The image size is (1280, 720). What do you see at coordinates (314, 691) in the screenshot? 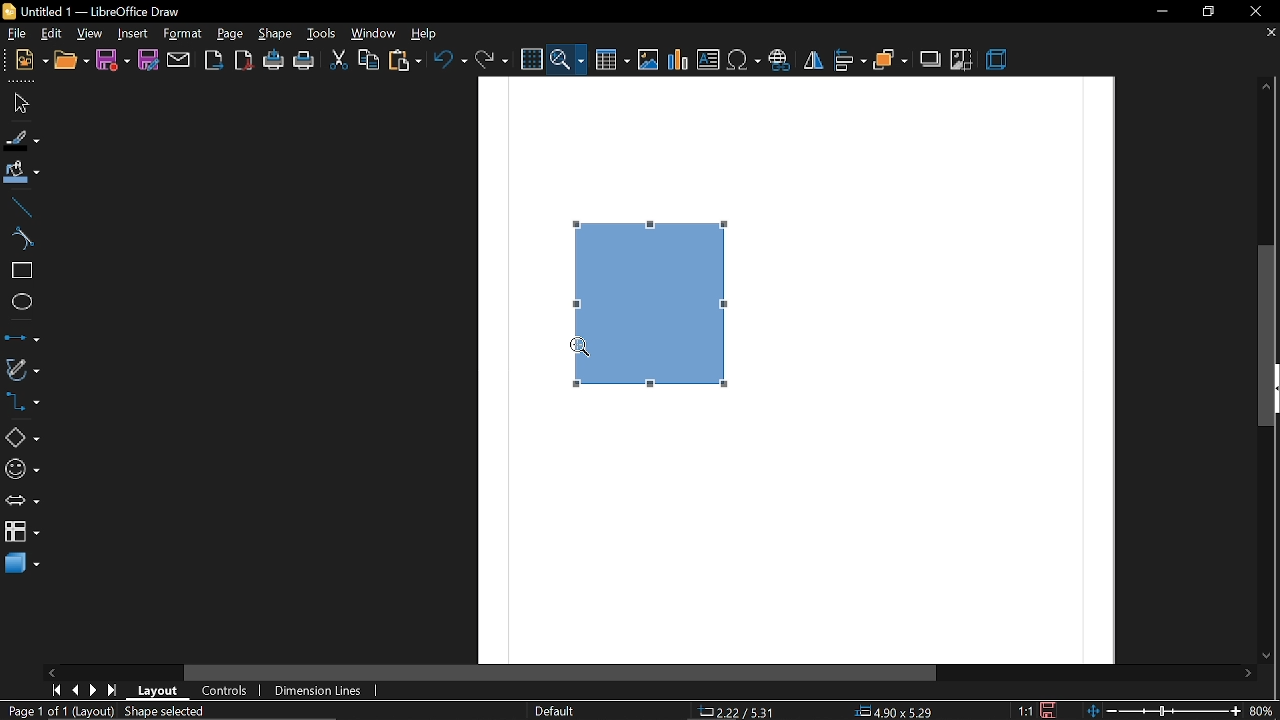
I see `dimension lines` at bounding box center [314, 691].